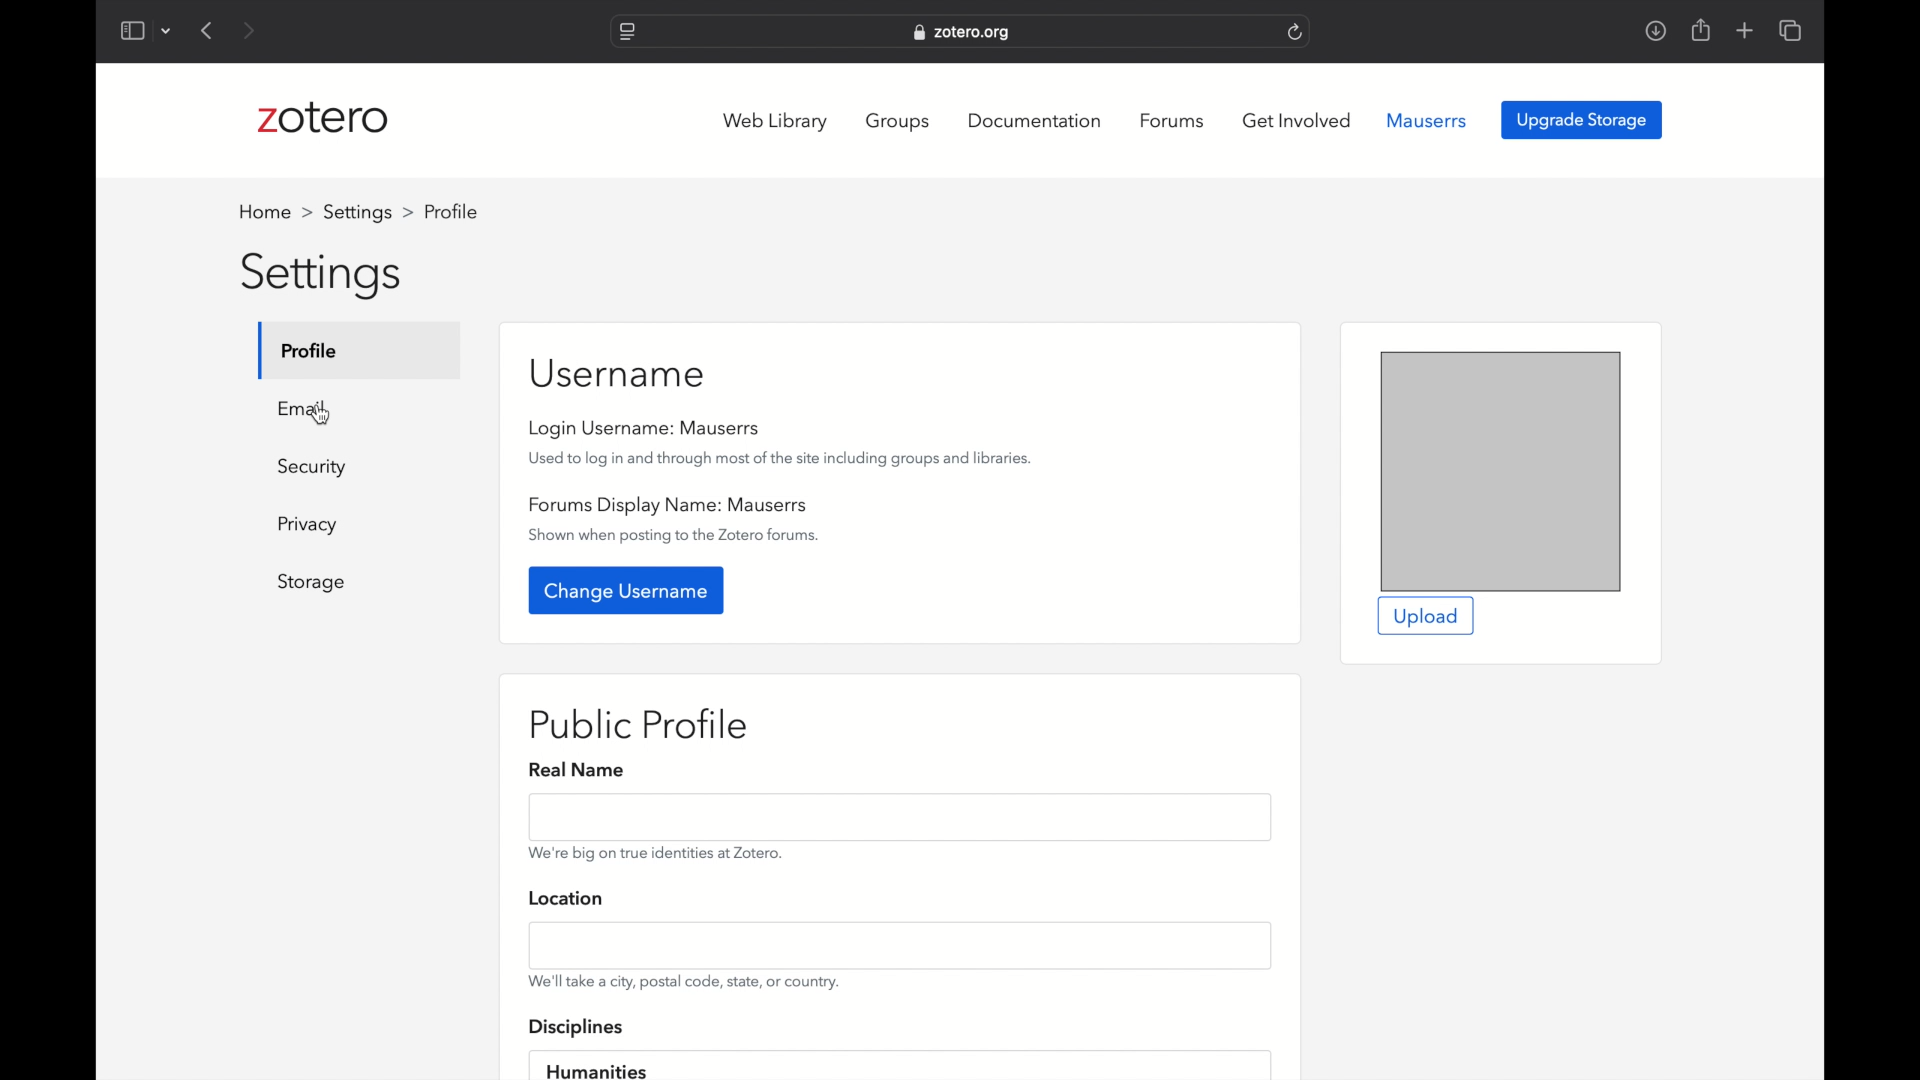  I want to click on show sidebar, so click(131, 30).